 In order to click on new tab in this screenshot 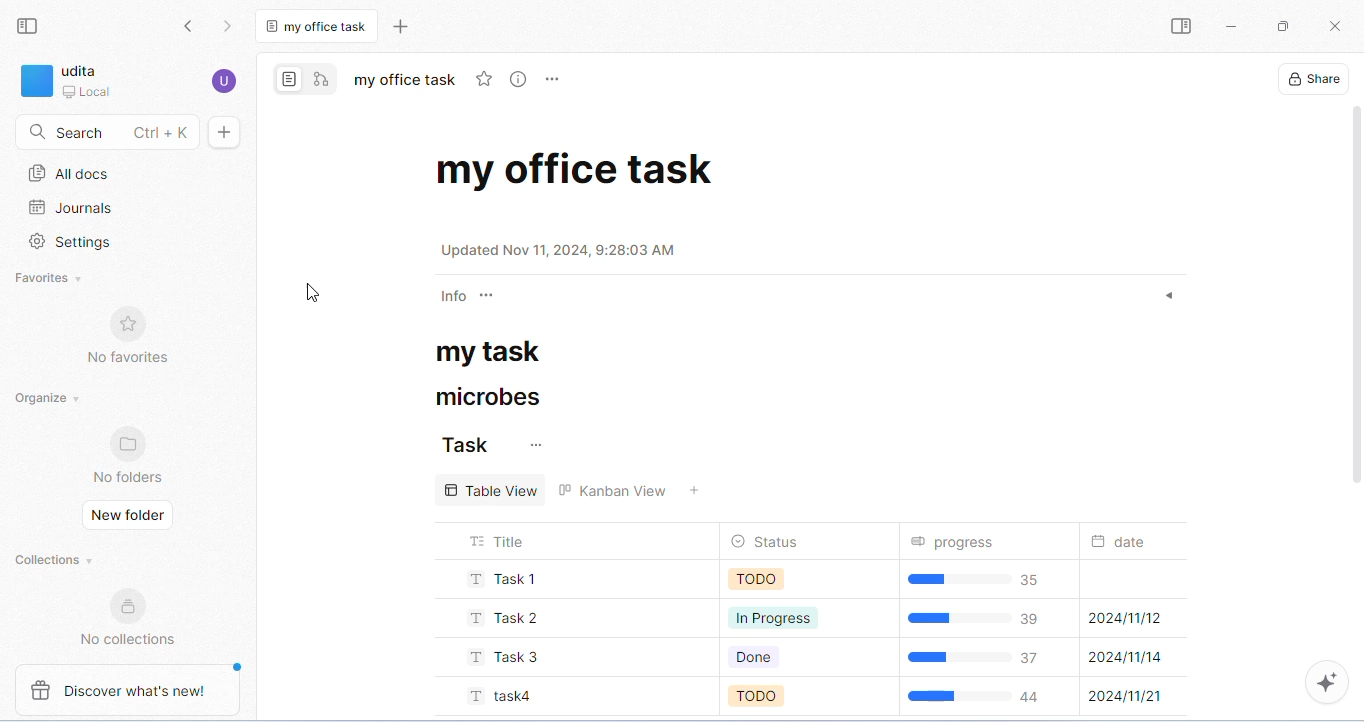, I will do `click(401, 24)`.